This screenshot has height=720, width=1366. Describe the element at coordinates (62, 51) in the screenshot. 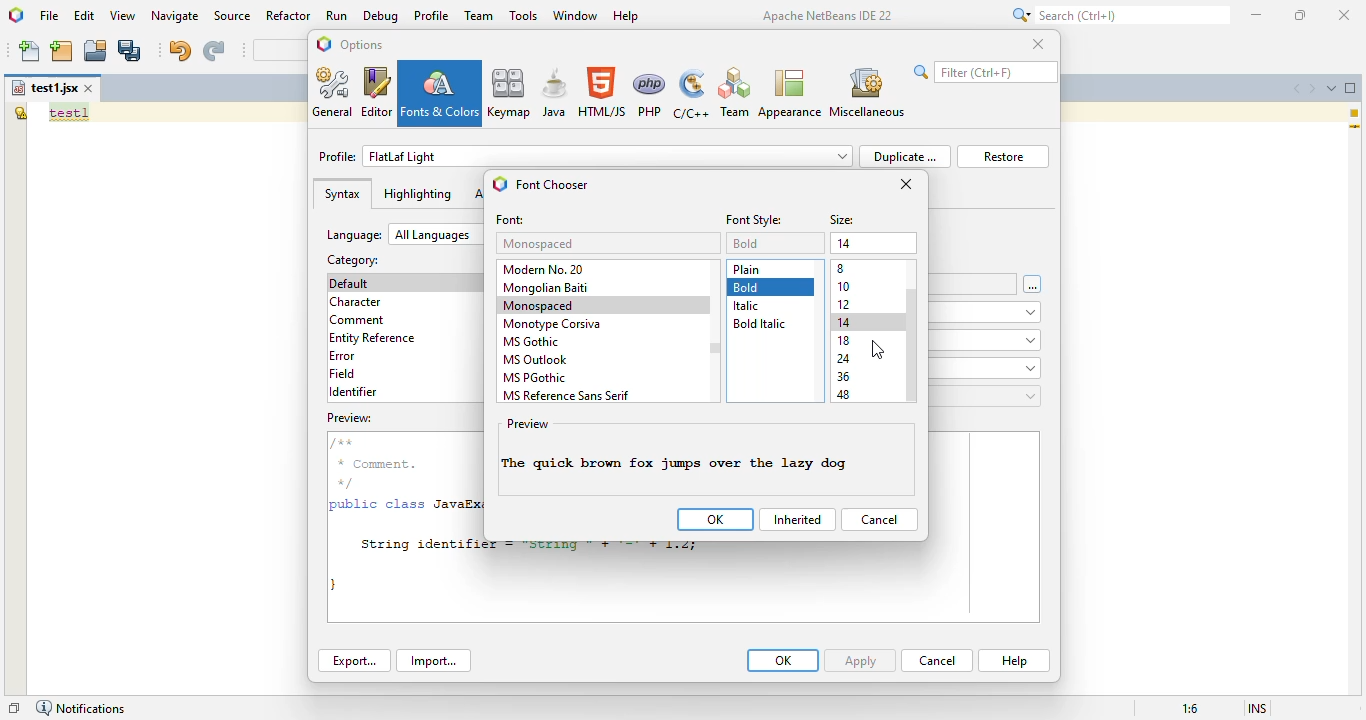

I see `new project` at that location.